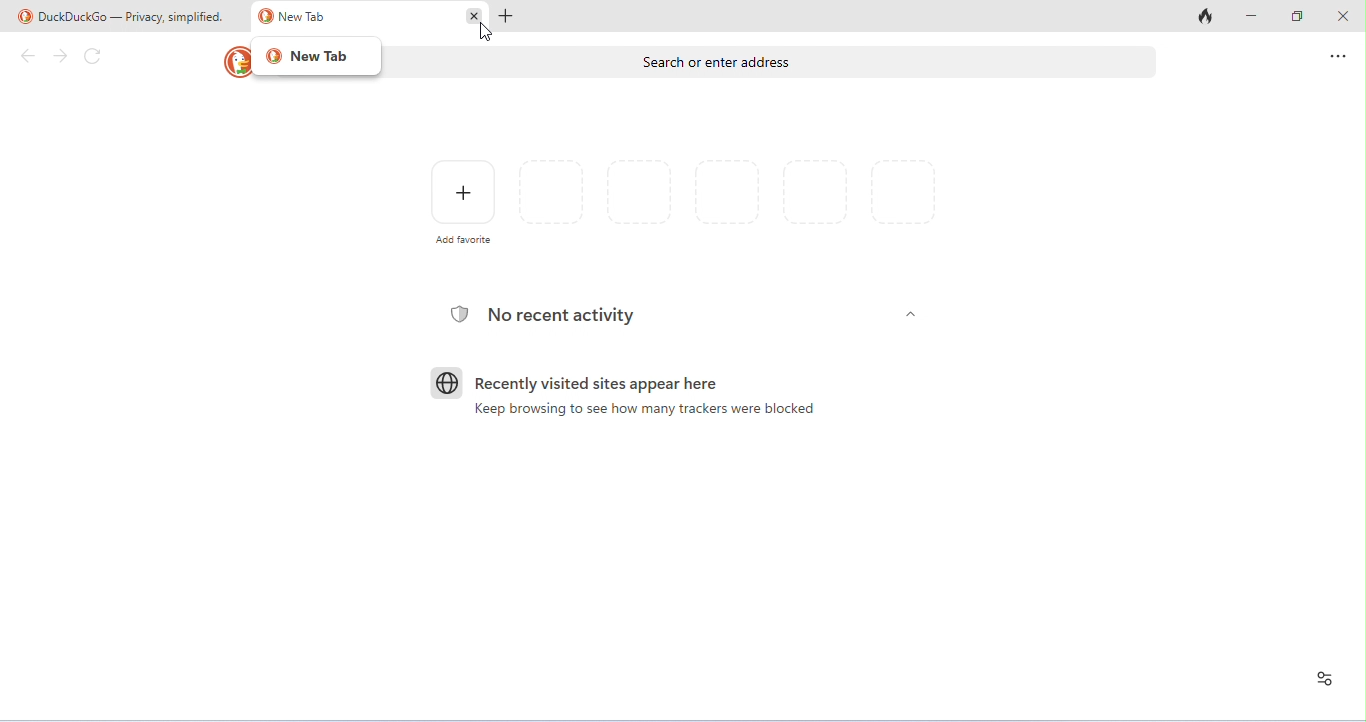 Image resolution: width=1366 pixels, height=722 pixels. I want to click on minimize, so click(1253, 17).